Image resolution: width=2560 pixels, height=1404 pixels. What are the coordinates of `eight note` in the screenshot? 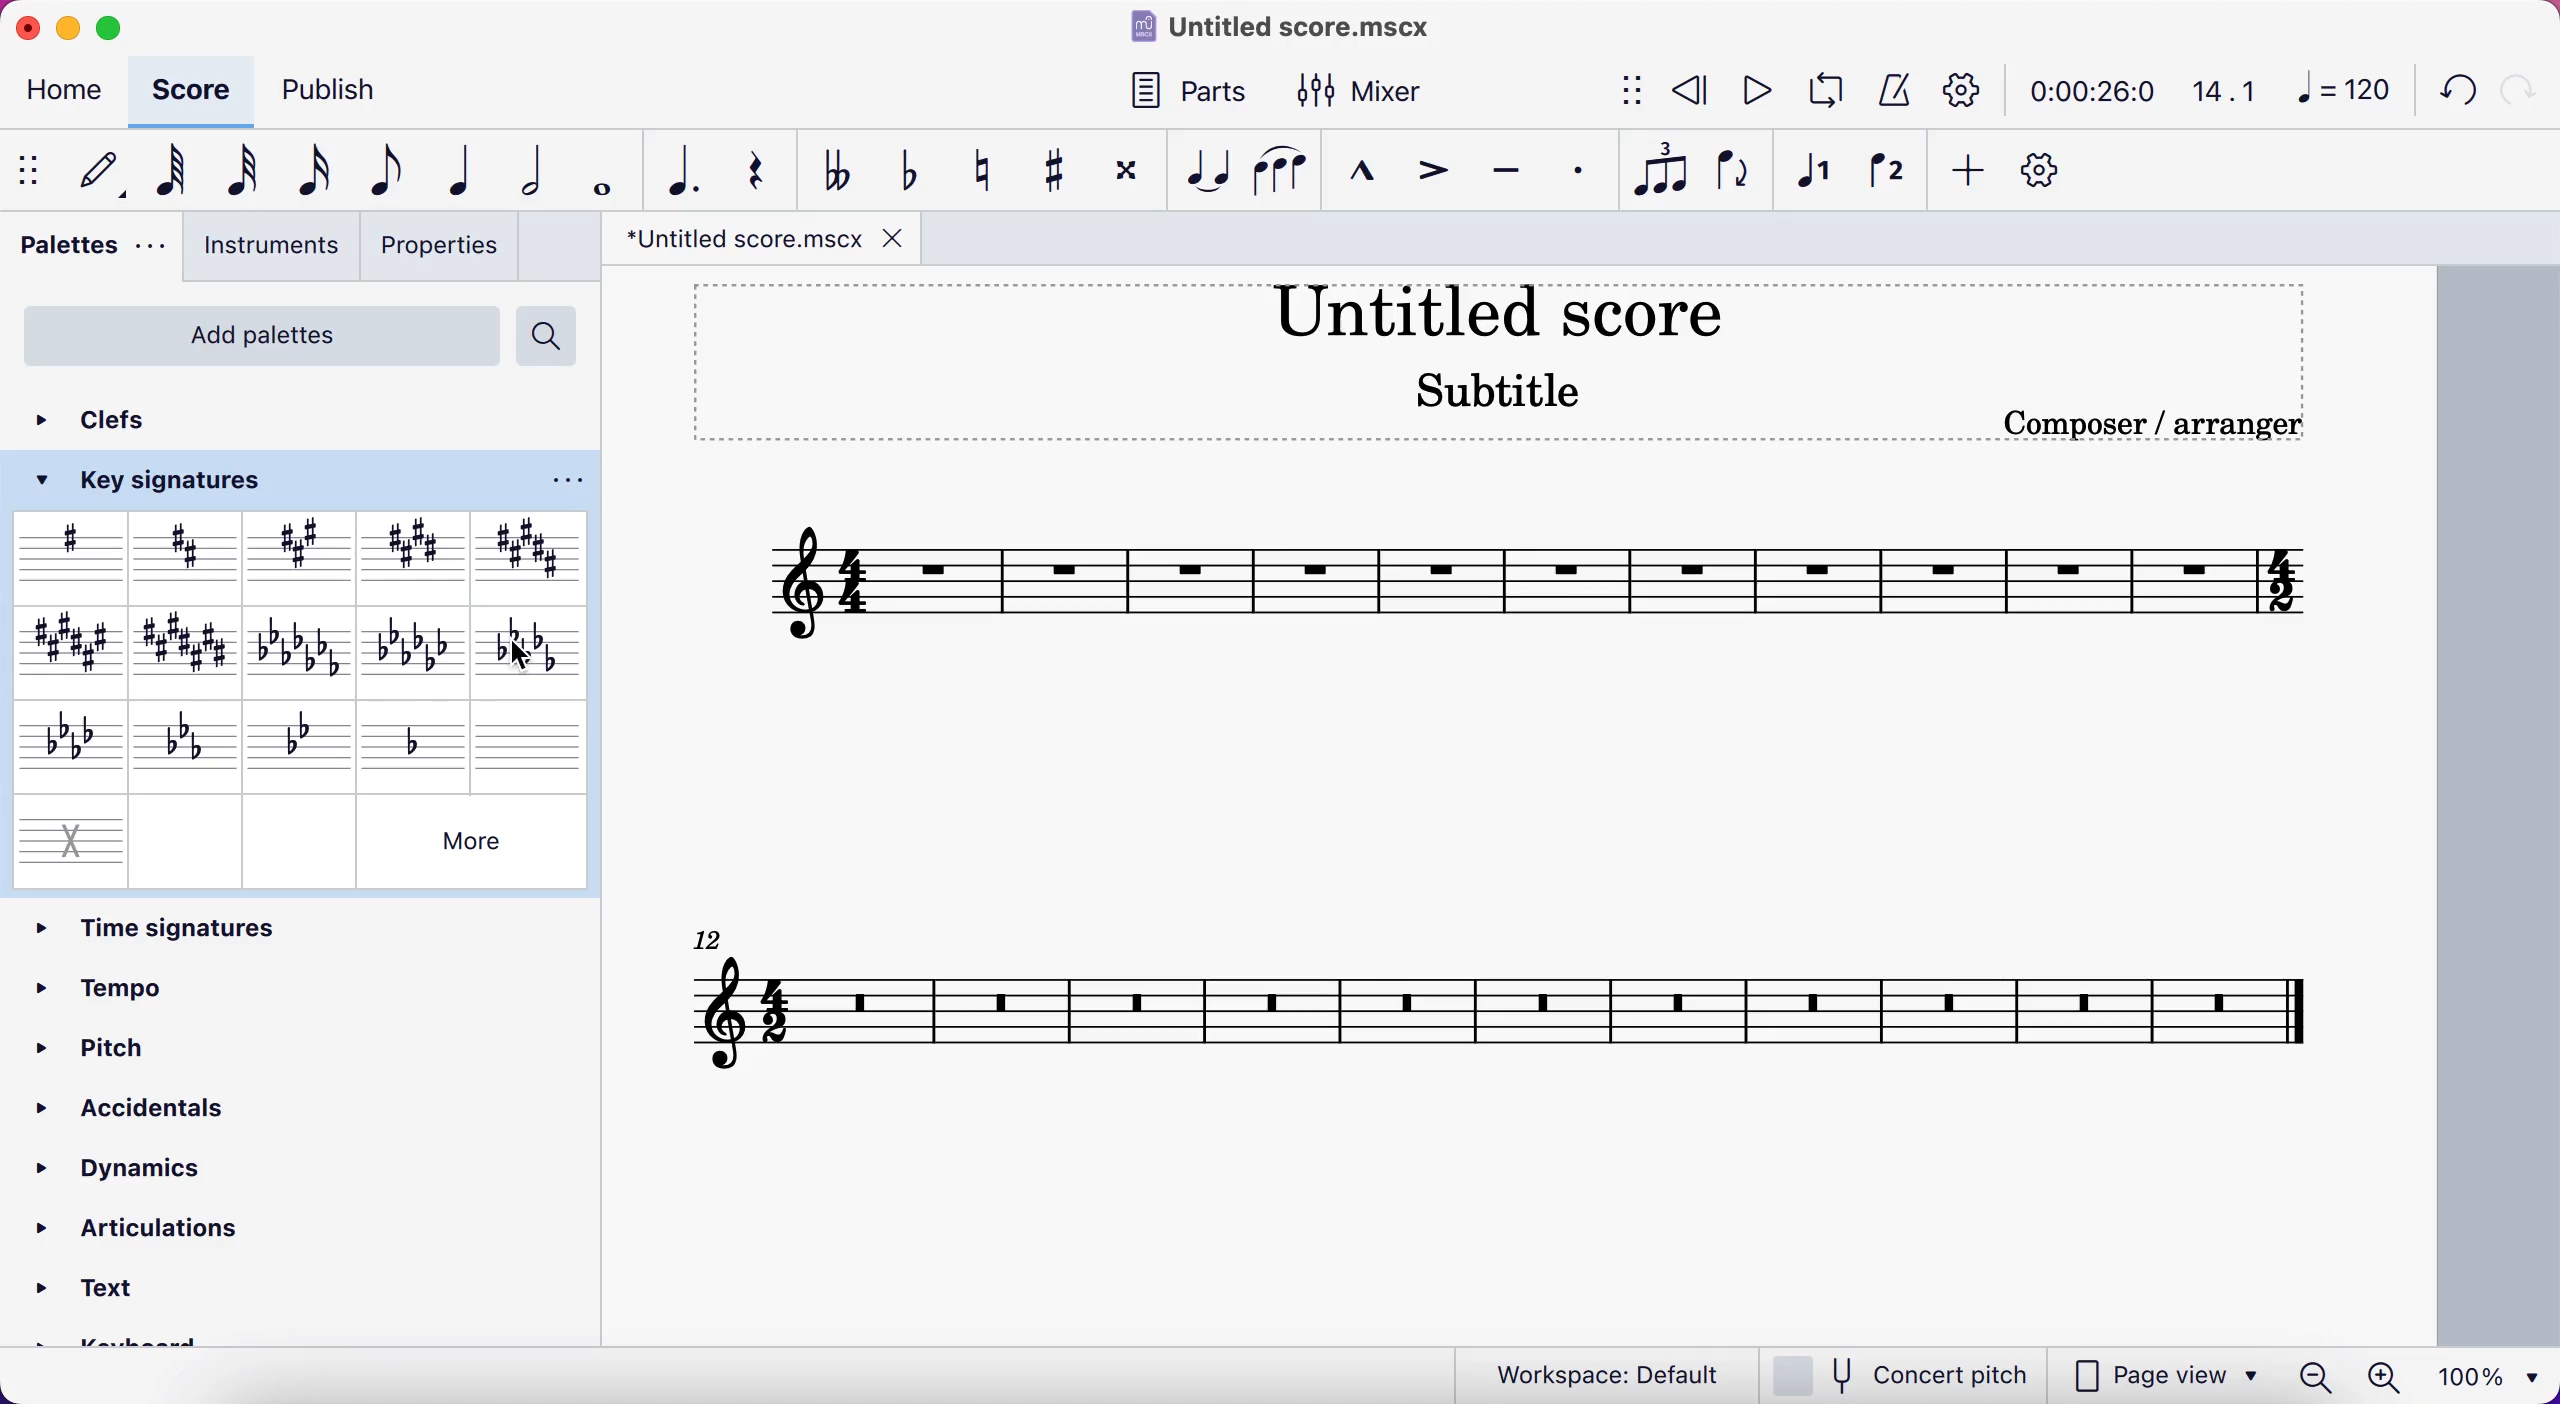 It's located at (392, 167).